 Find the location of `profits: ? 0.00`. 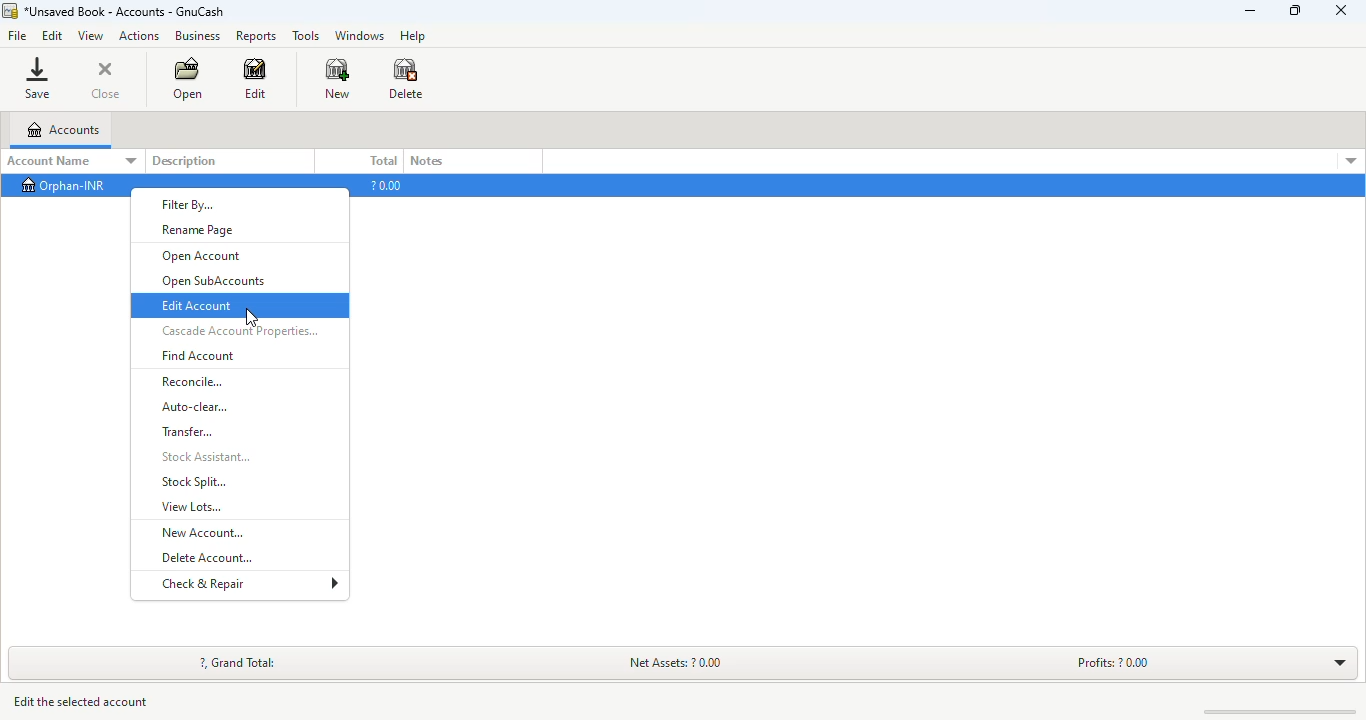

profits: ? 0.00 is located at coordinates (1113, 662).